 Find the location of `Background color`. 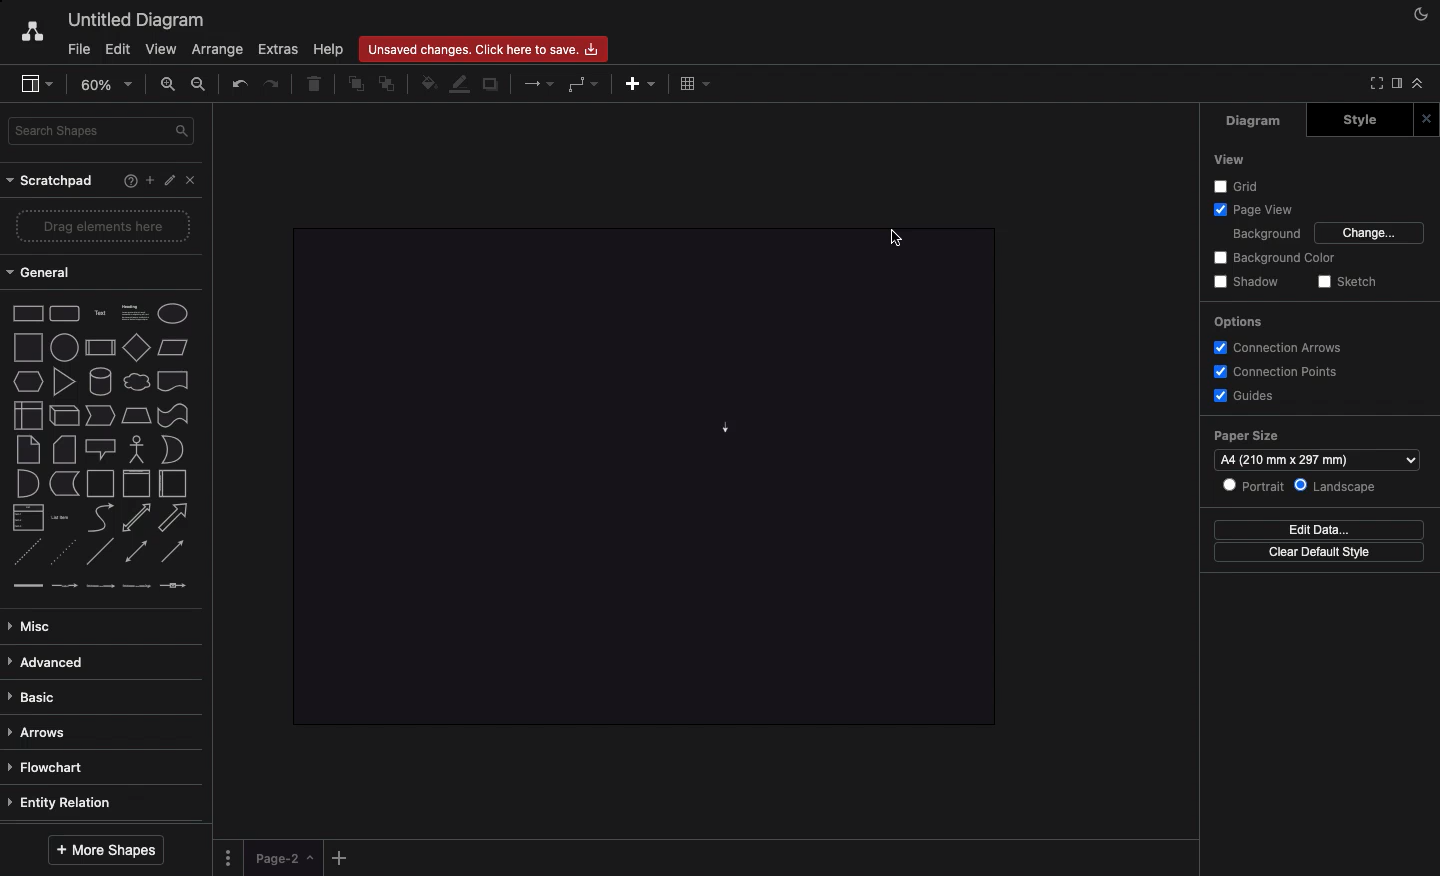

Background color is located at coordinates (1276, 258).